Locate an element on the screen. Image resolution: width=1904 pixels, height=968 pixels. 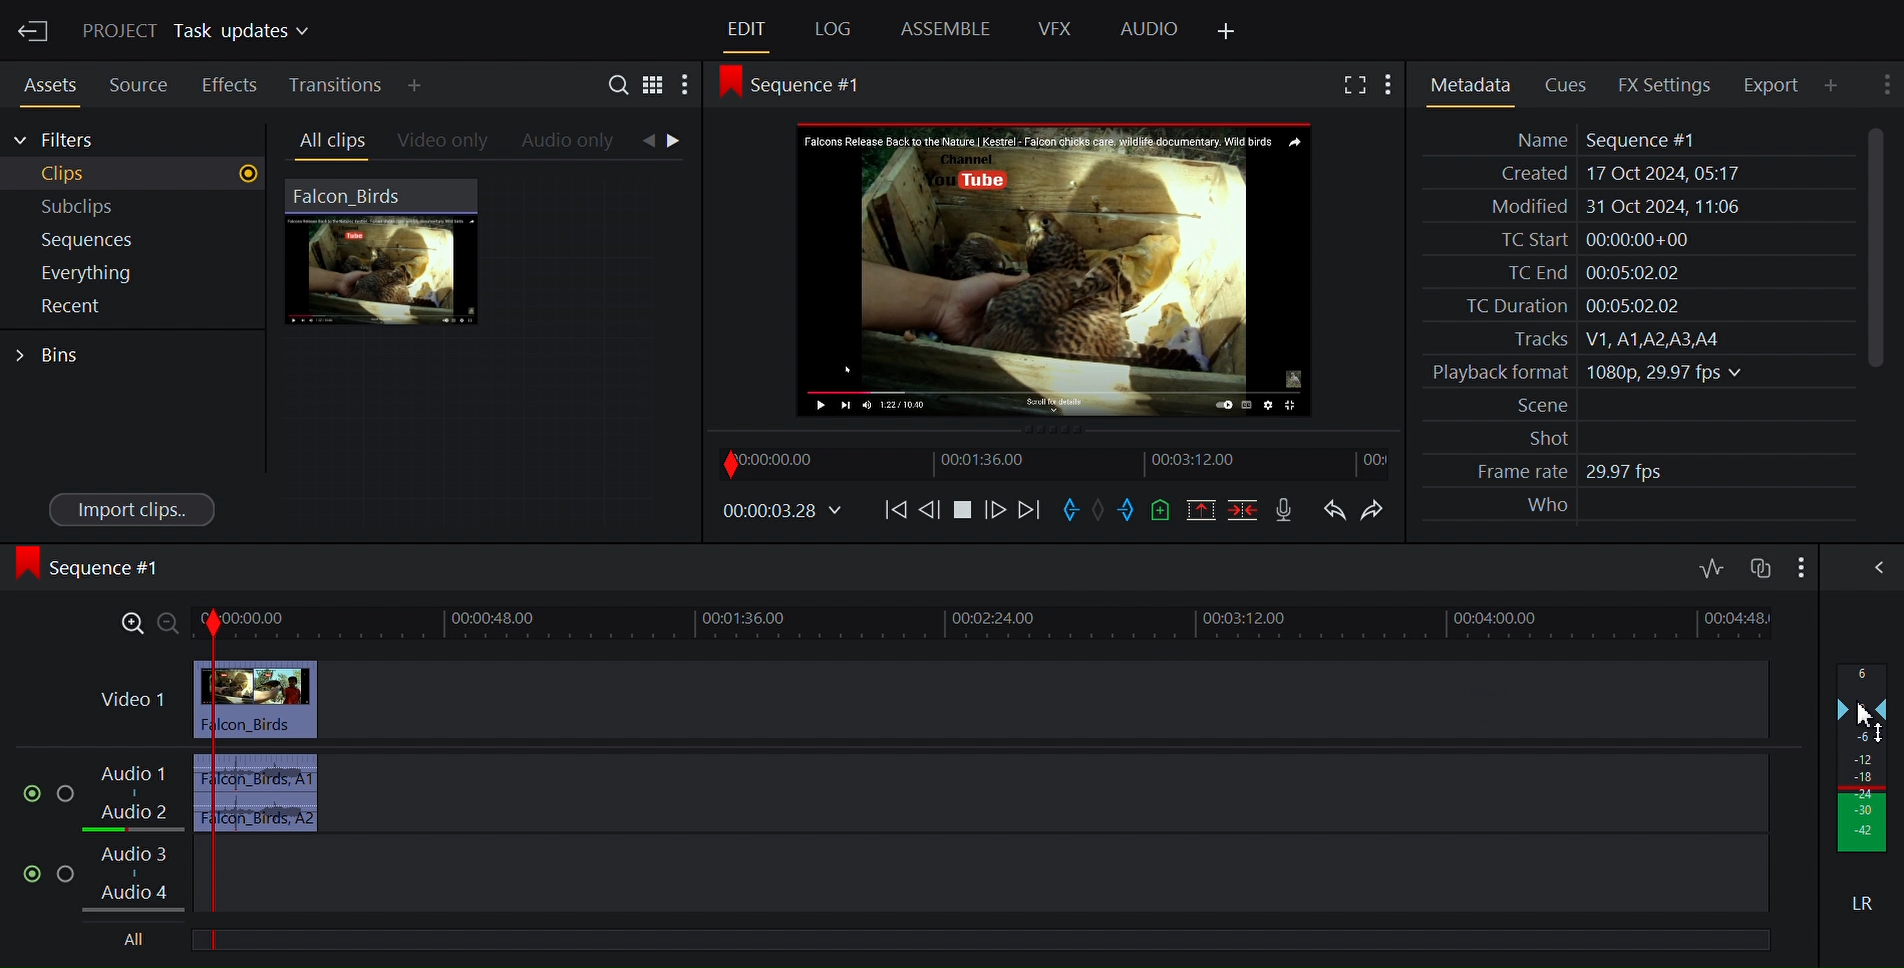
All is located at coordinates (132, 941).